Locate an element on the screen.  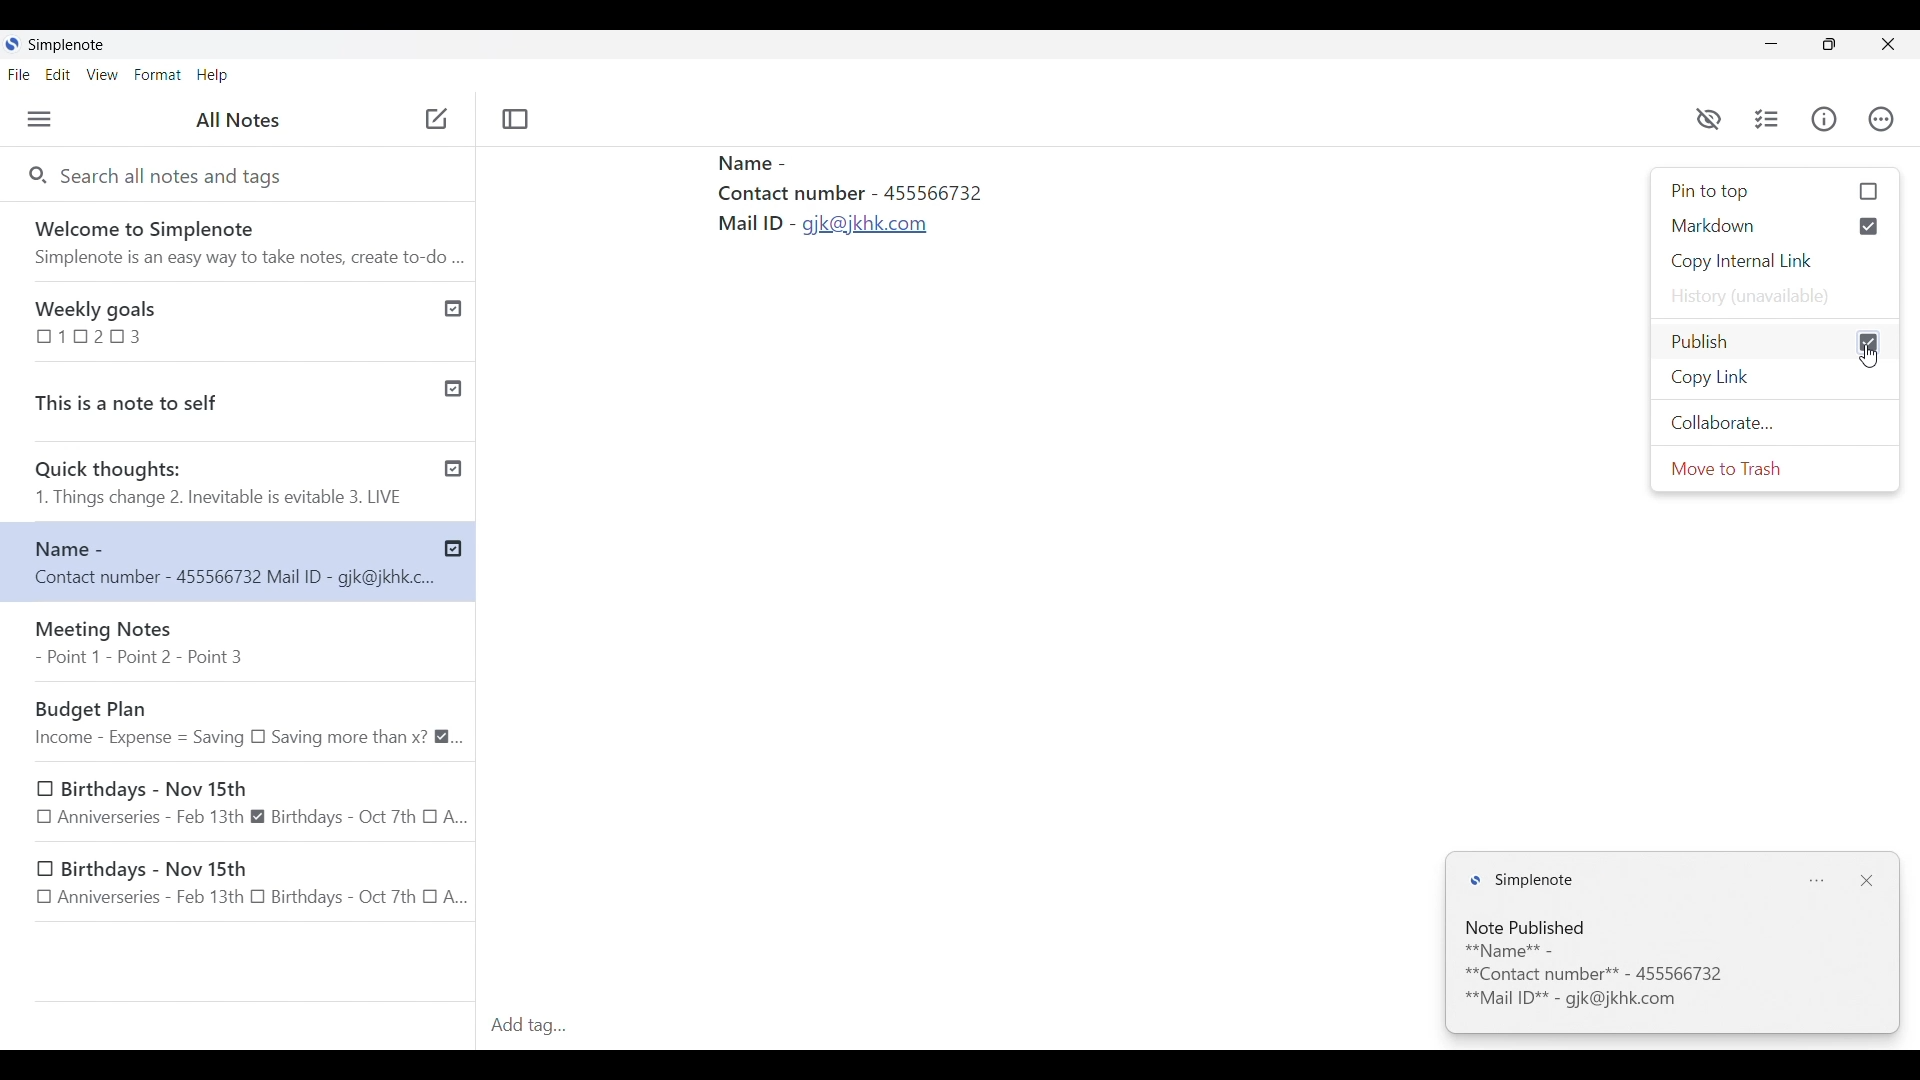
 Birthdays - Nov 15th  is located at coordinates (253, 801).